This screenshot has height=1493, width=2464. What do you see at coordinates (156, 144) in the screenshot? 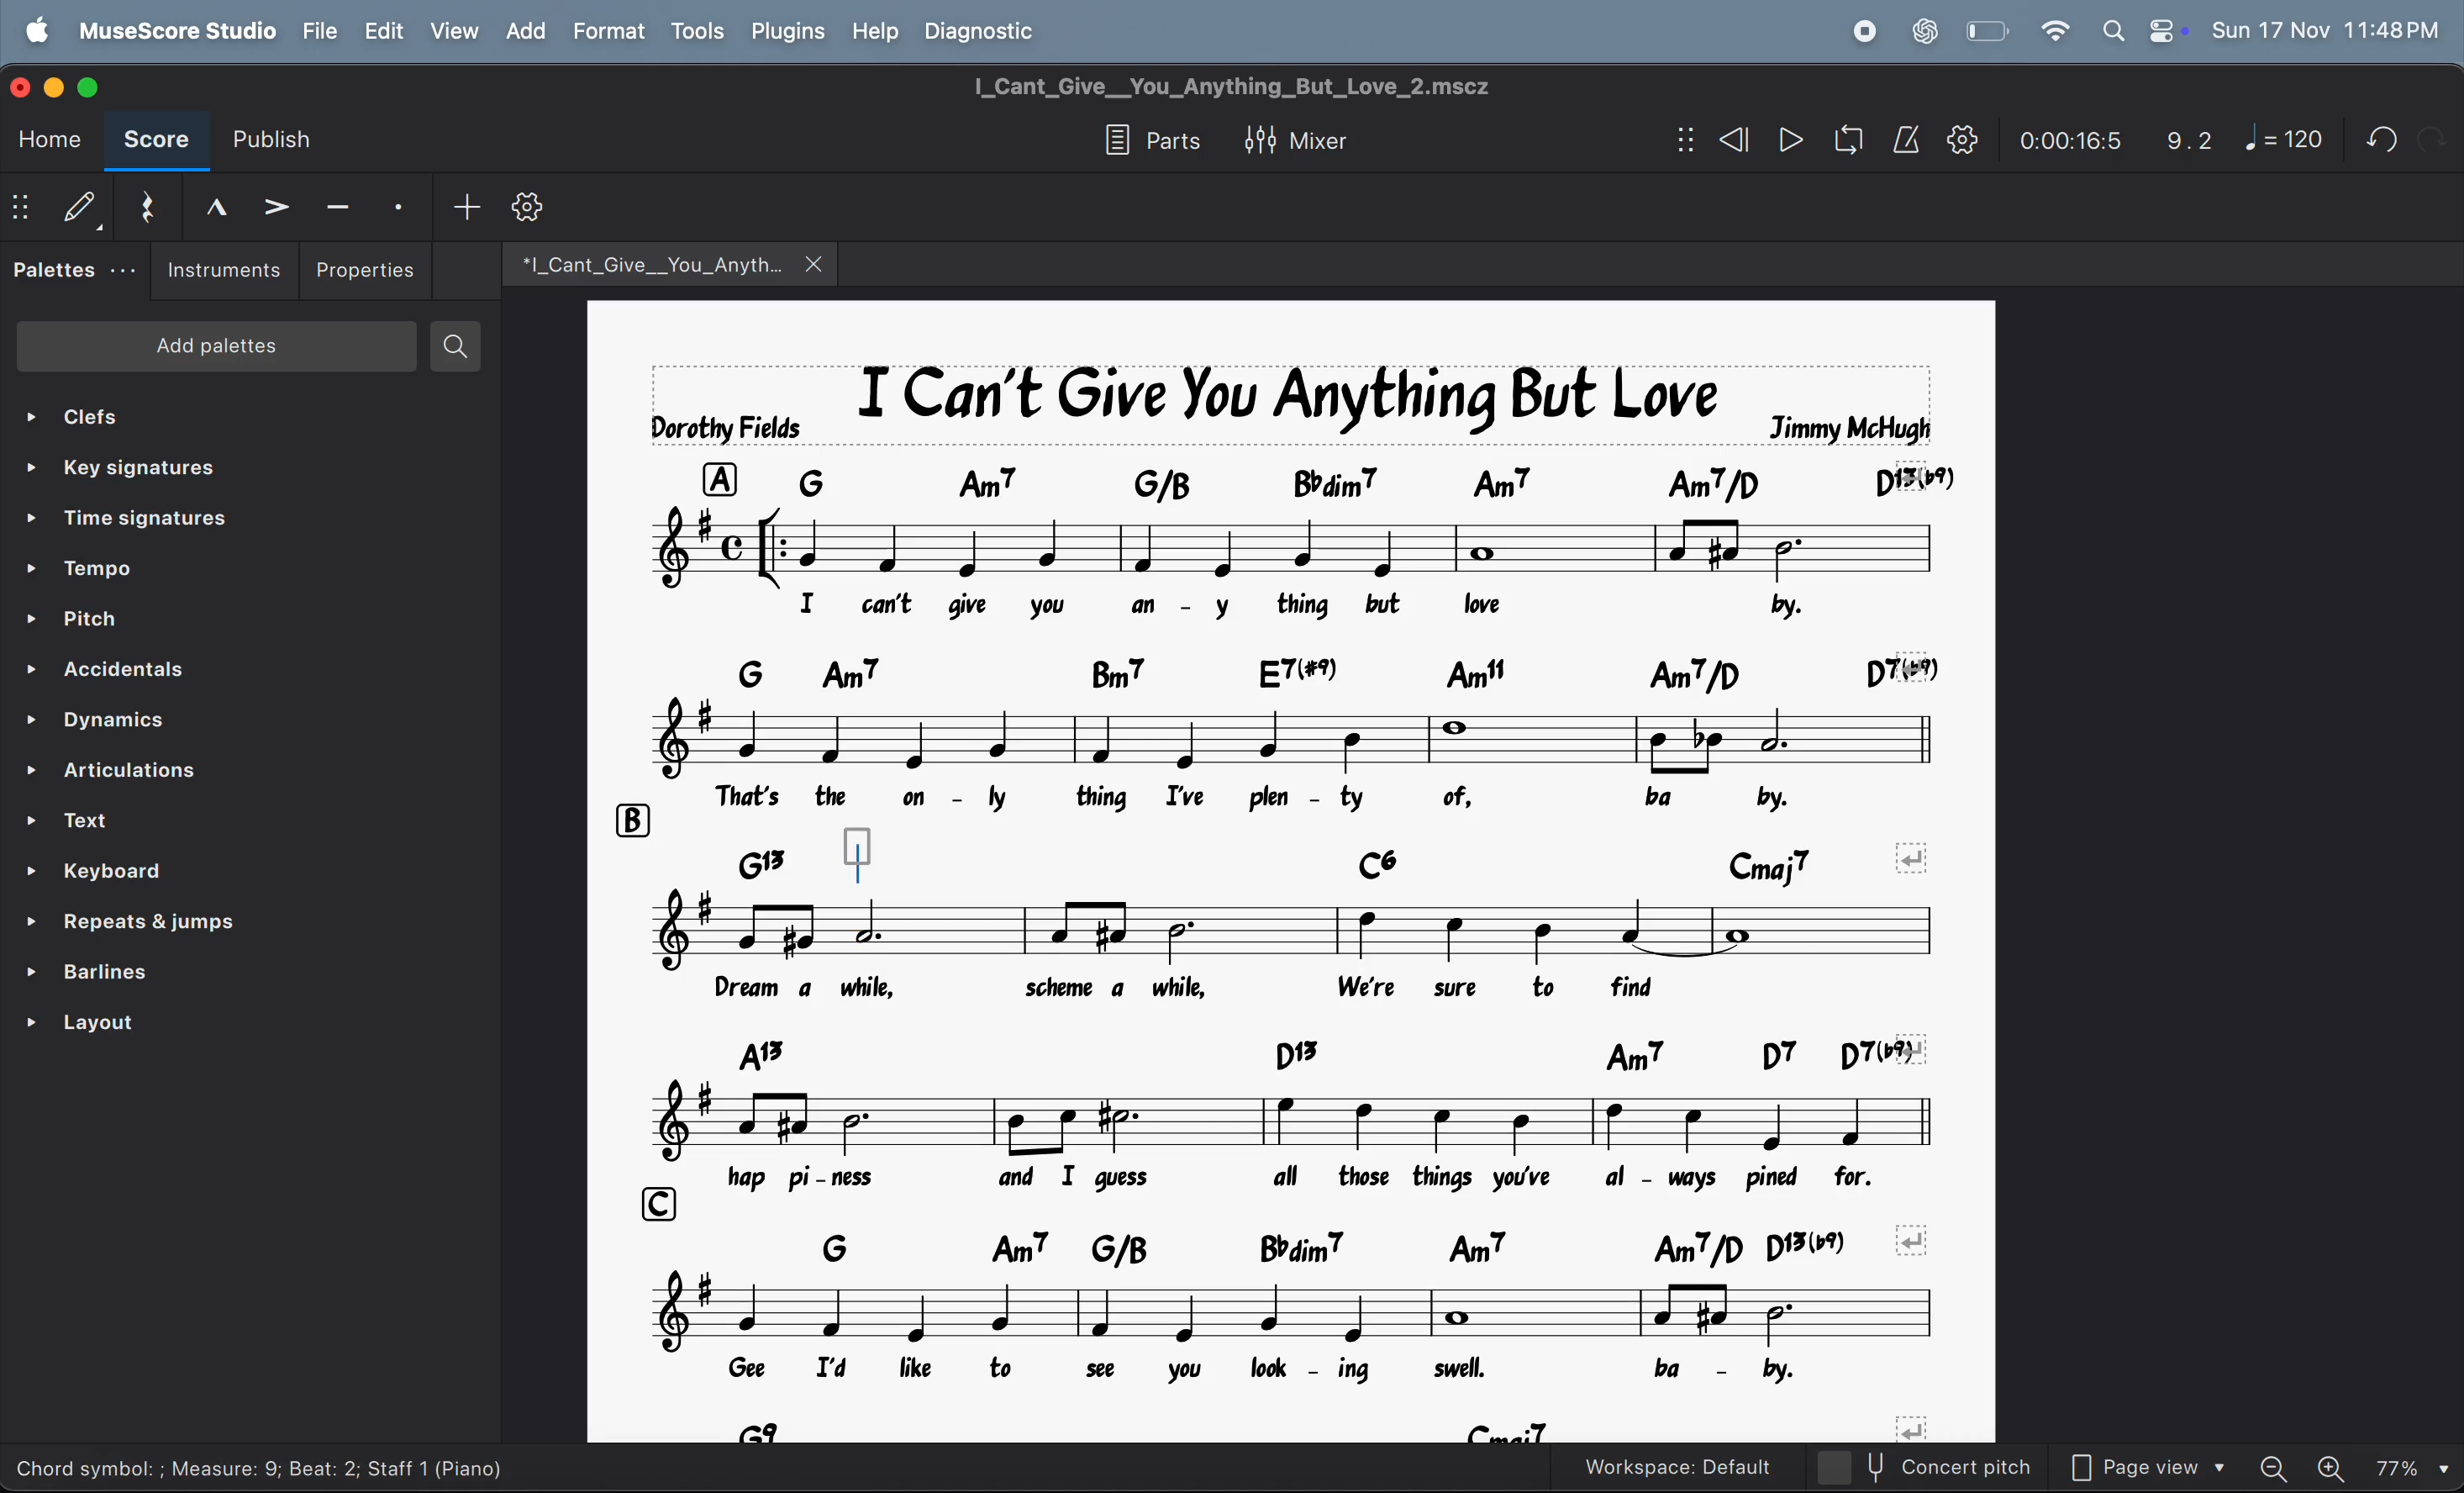
I see `score` at bounding box center [156, 144].